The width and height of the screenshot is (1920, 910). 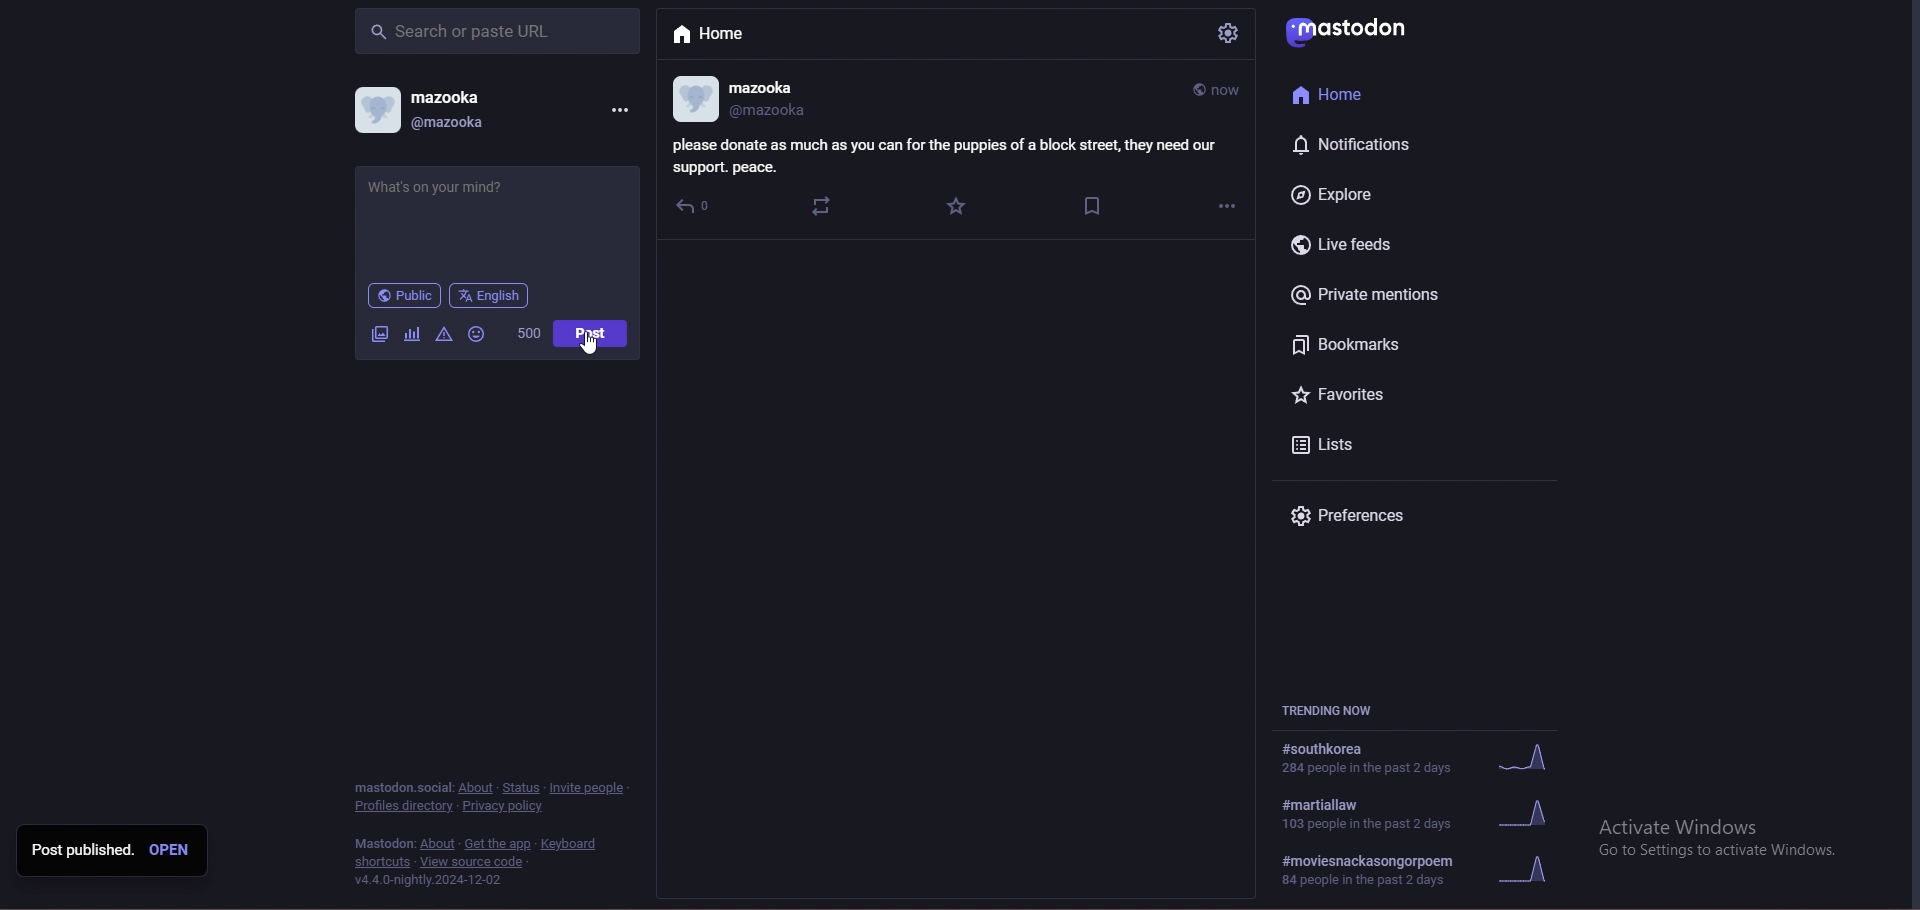 I want to click on heat add the, so click(x=497, y=844).